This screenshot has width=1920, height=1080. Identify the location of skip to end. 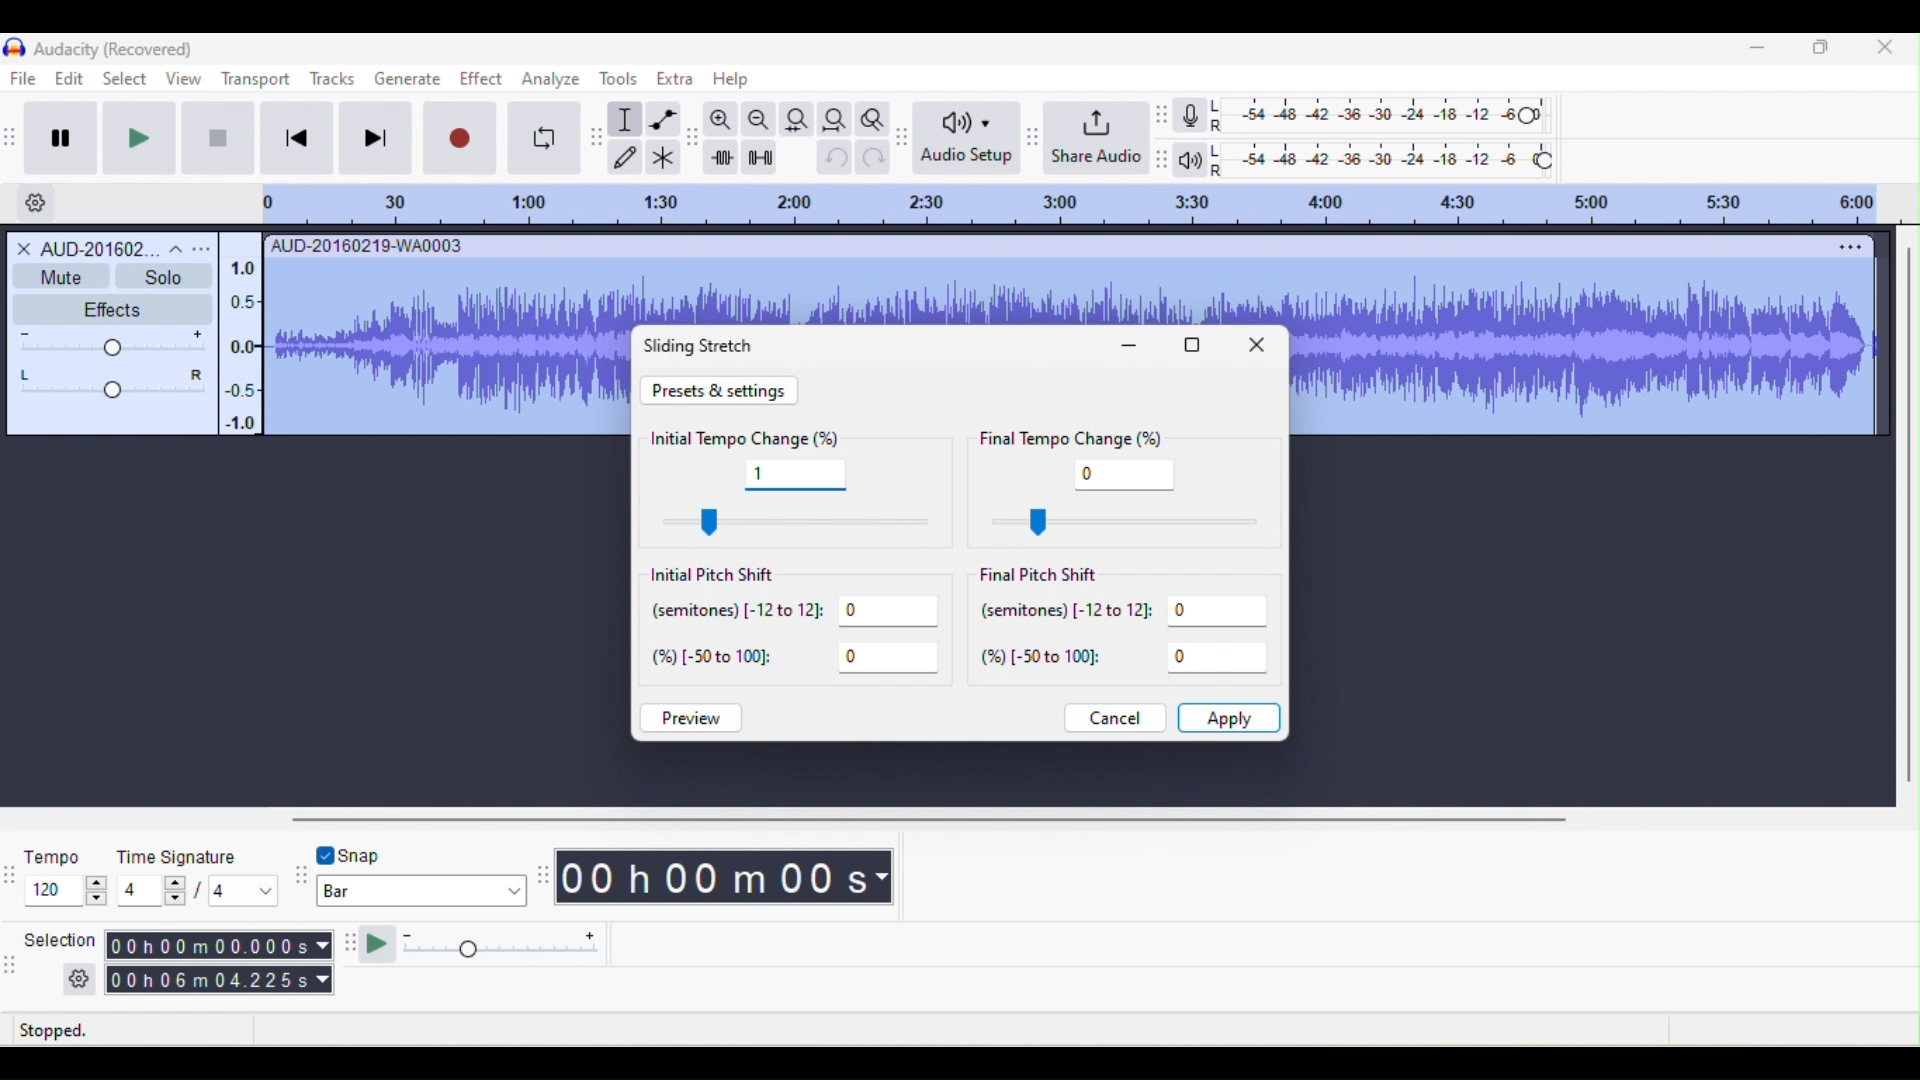
(379, 141).